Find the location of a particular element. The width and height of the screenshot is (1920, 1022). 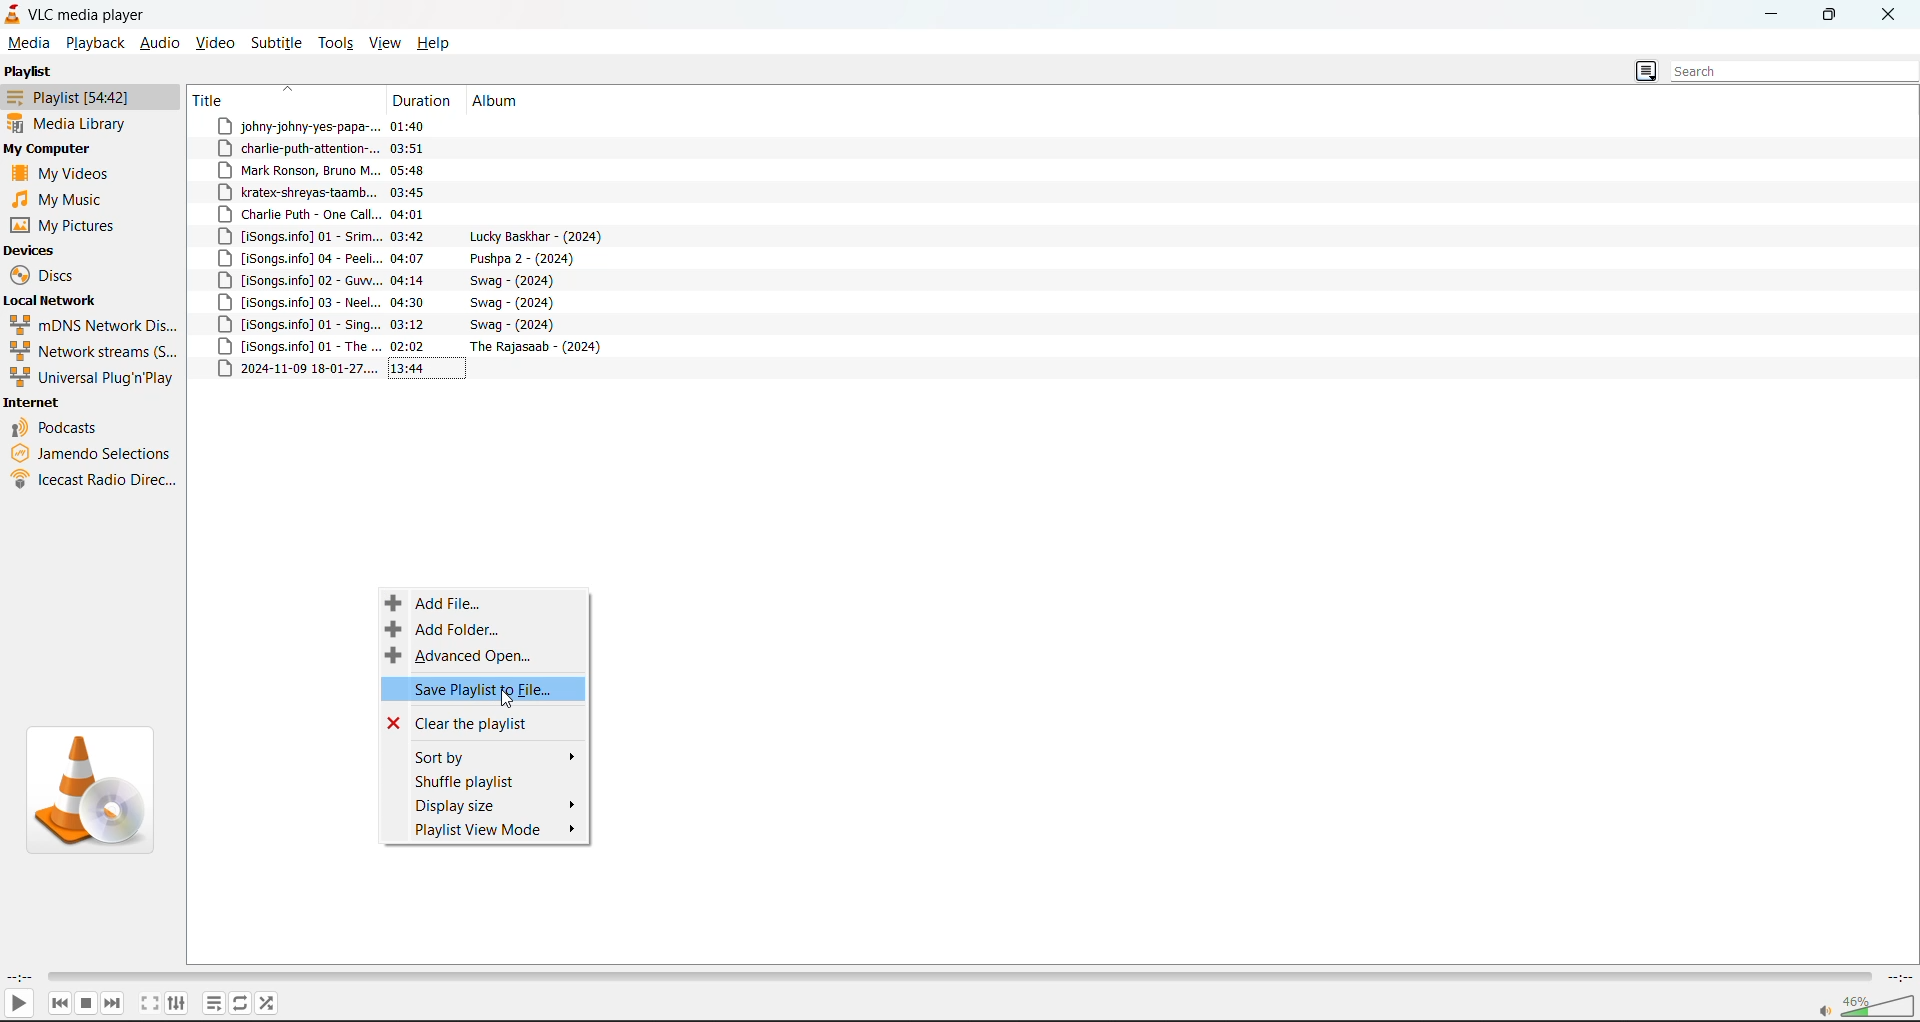

media library is located at coordinates (70, 123).